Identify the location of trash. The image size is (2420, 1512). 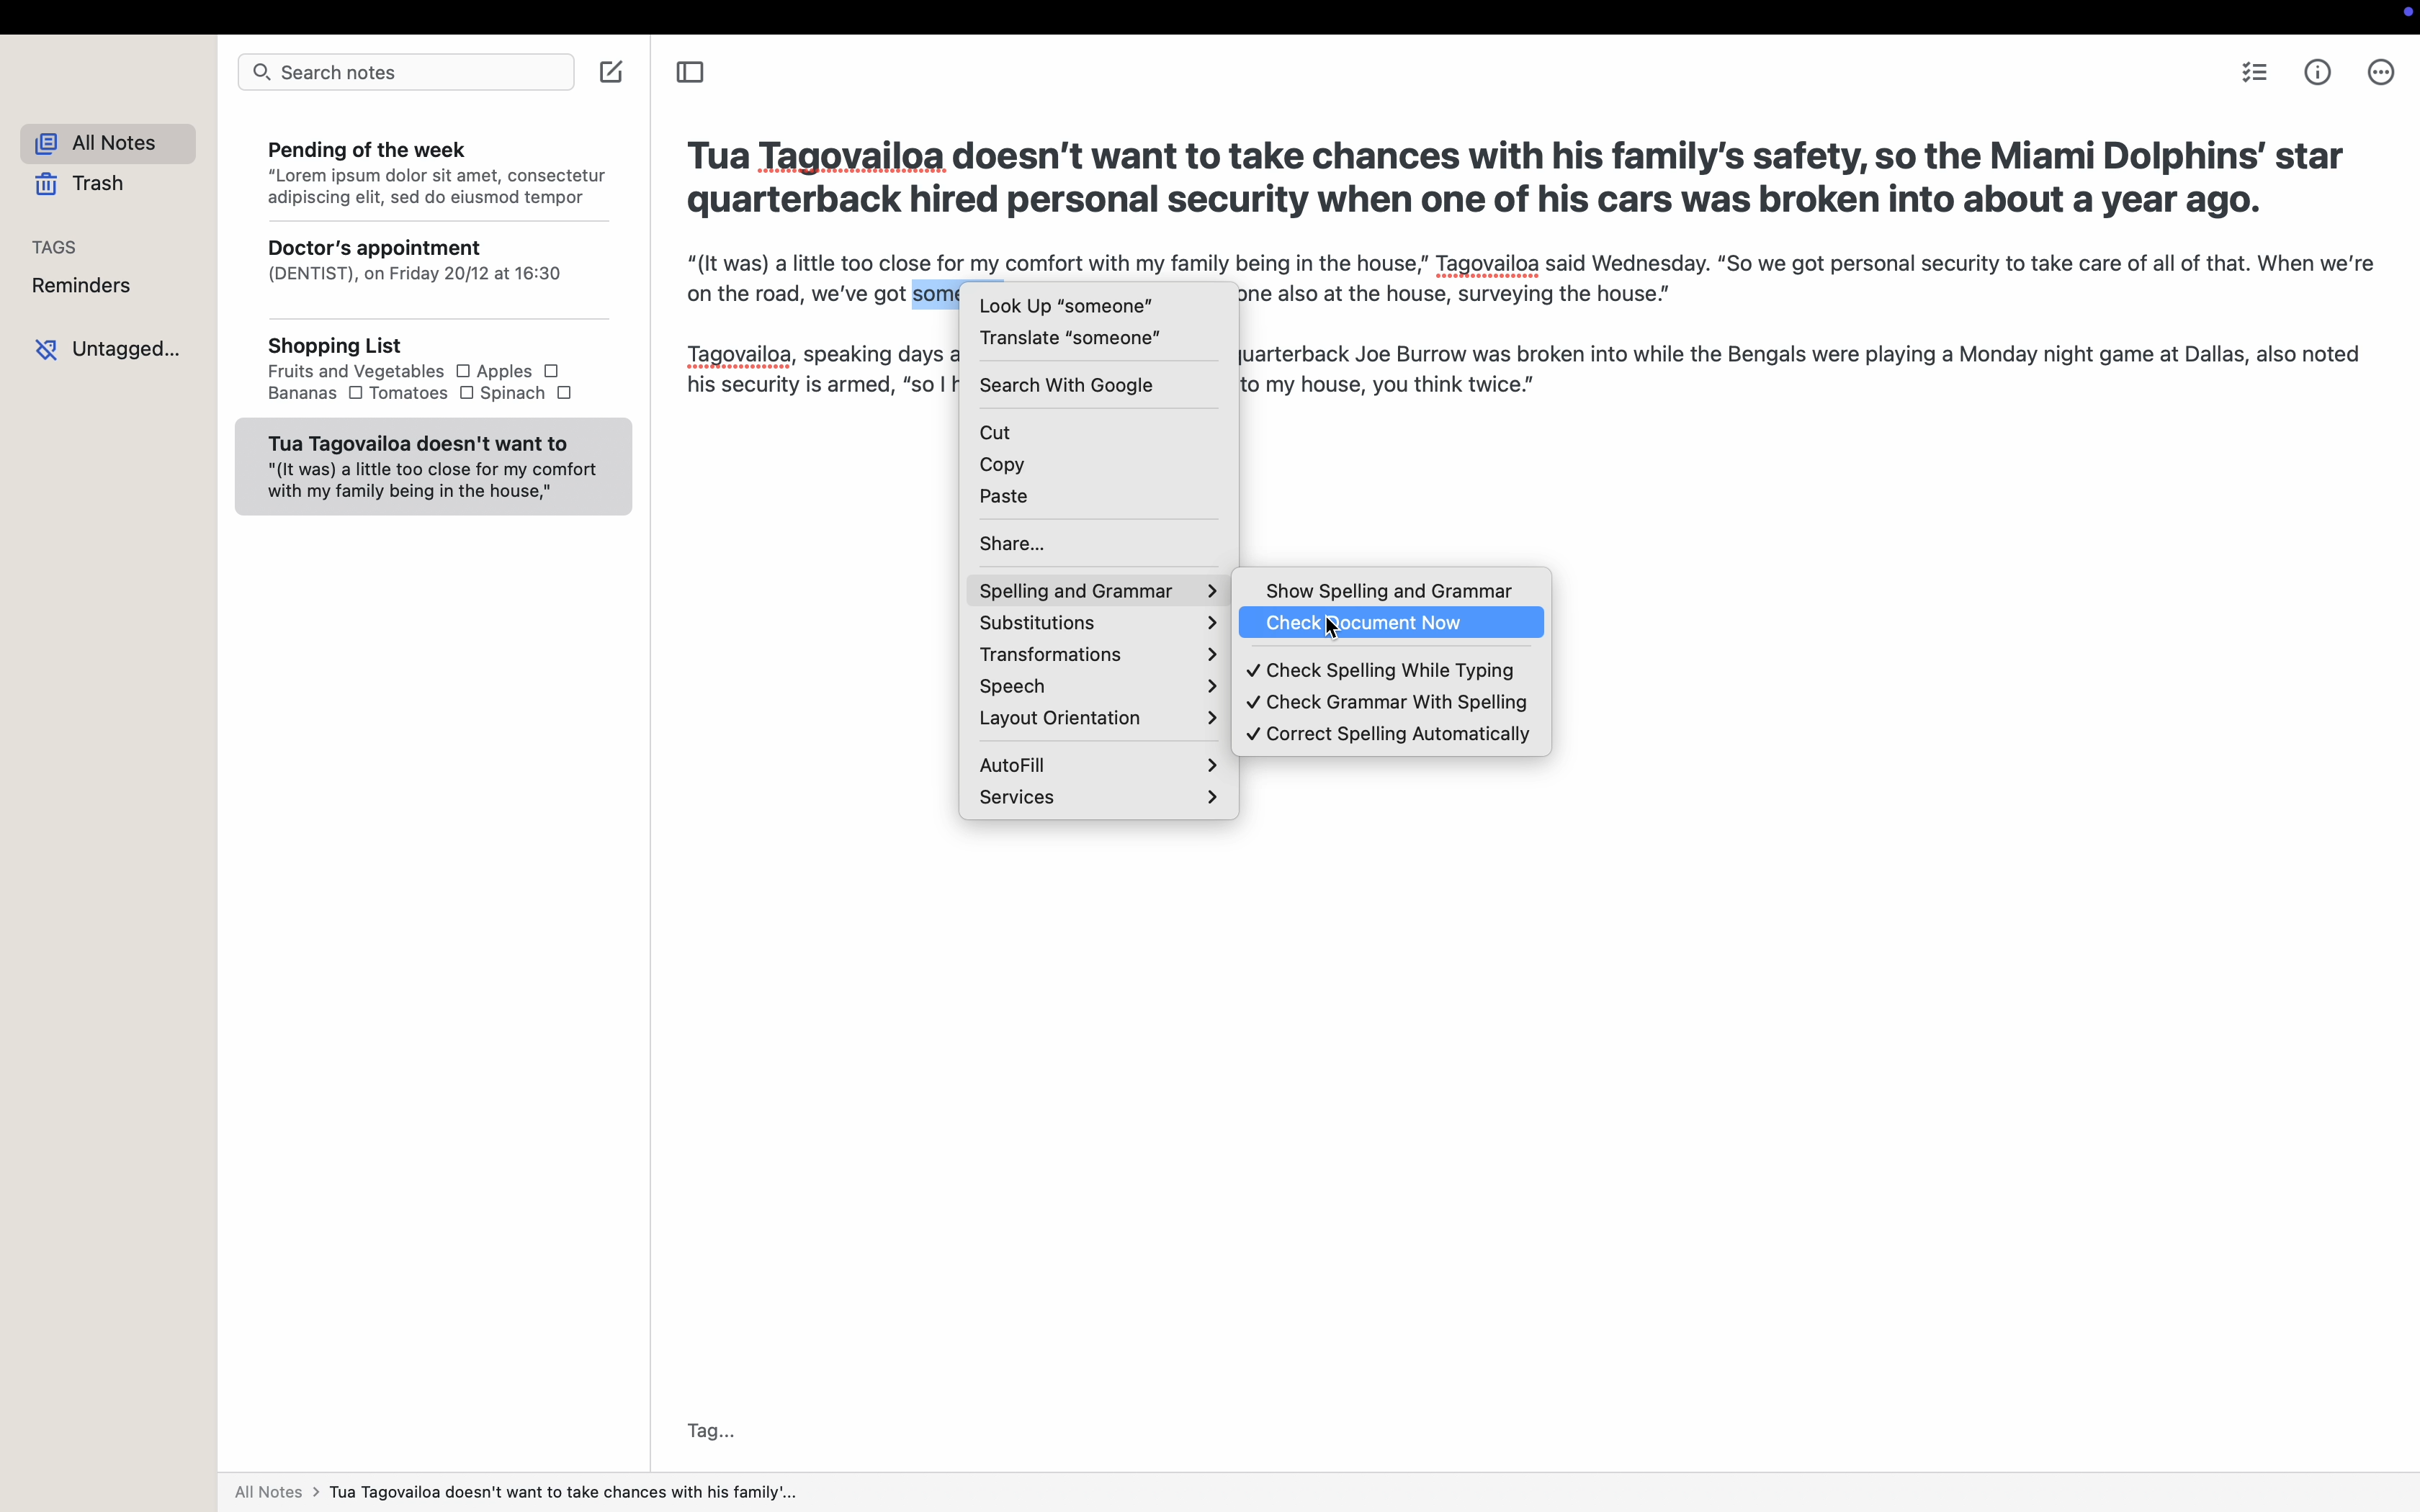
(80, 185).